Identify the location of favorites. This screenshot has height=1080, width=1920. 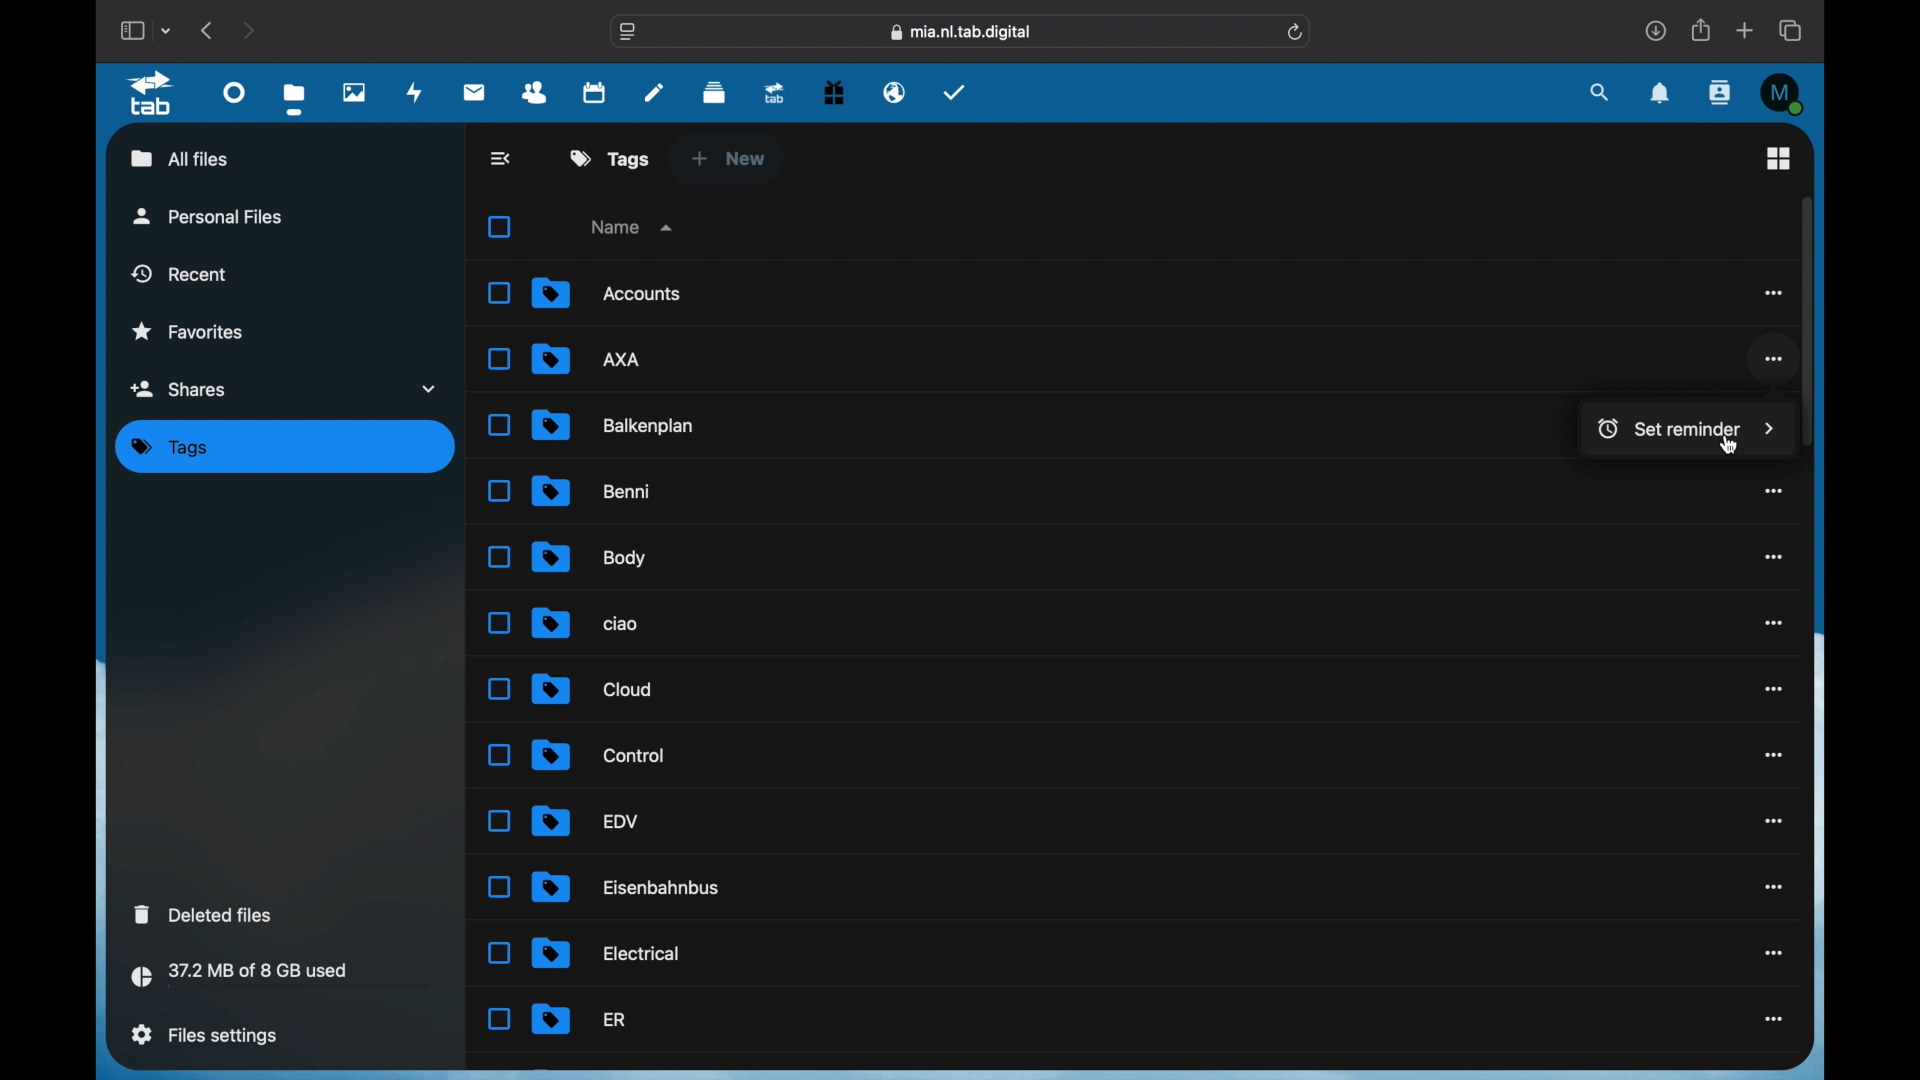
(187, 332).